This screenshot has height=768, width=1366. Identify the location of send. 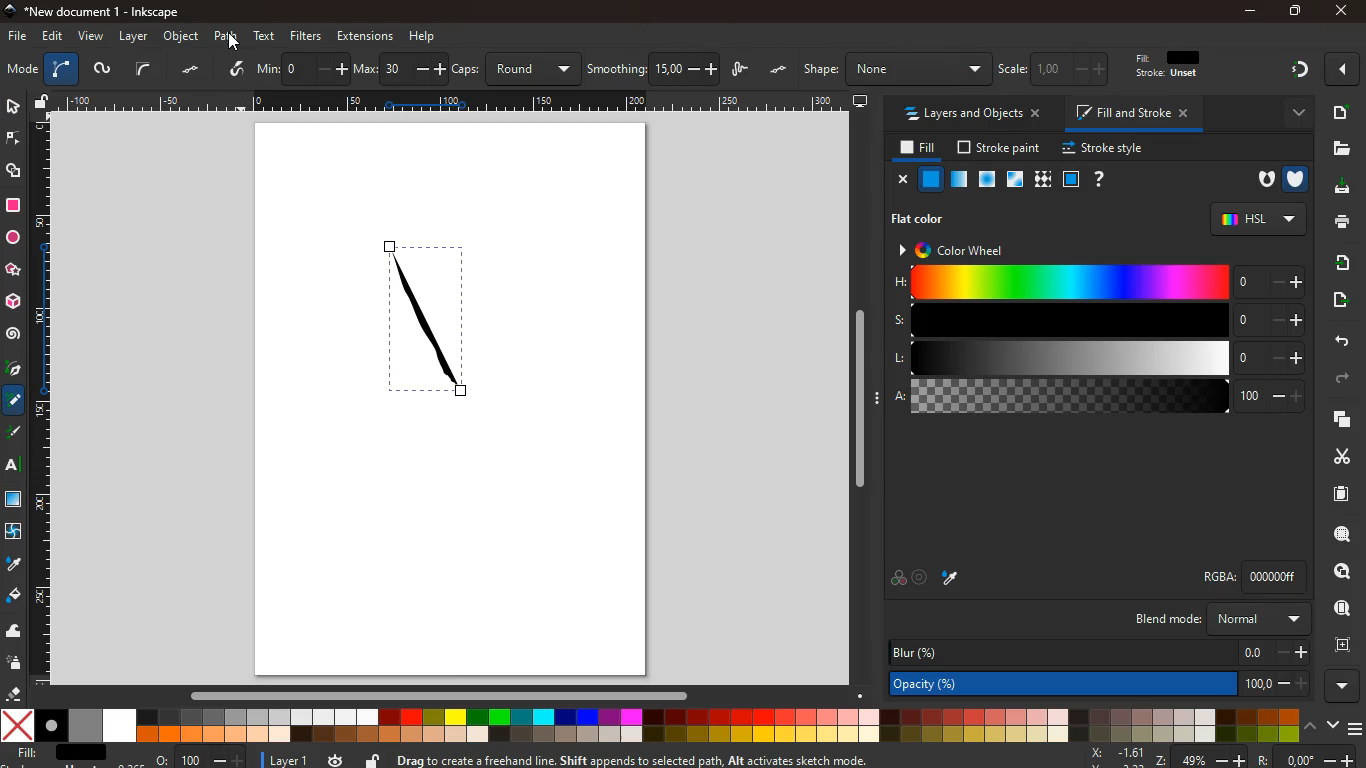
(1338, 300).